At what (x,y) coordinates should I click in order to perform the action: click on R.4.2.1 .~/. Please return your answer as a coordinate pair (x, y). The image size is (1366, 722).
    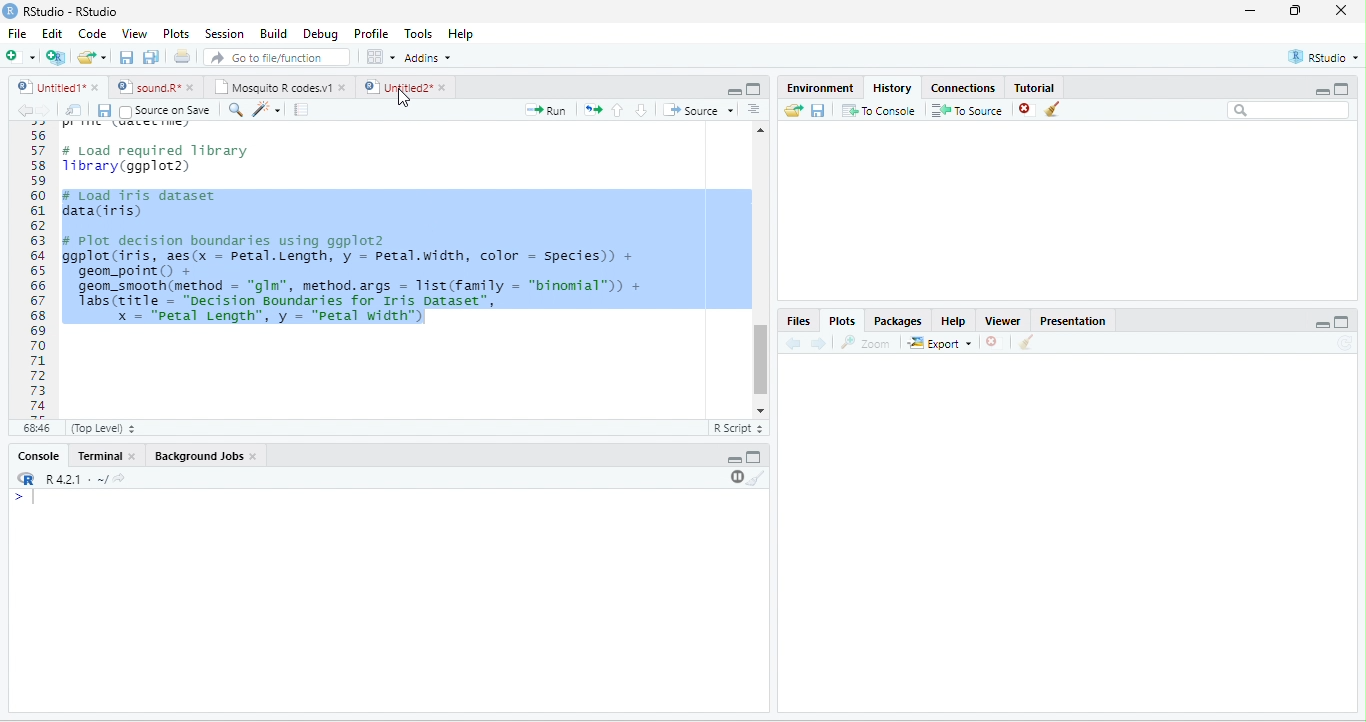
    Looking at the image, I should click on (71, 480).